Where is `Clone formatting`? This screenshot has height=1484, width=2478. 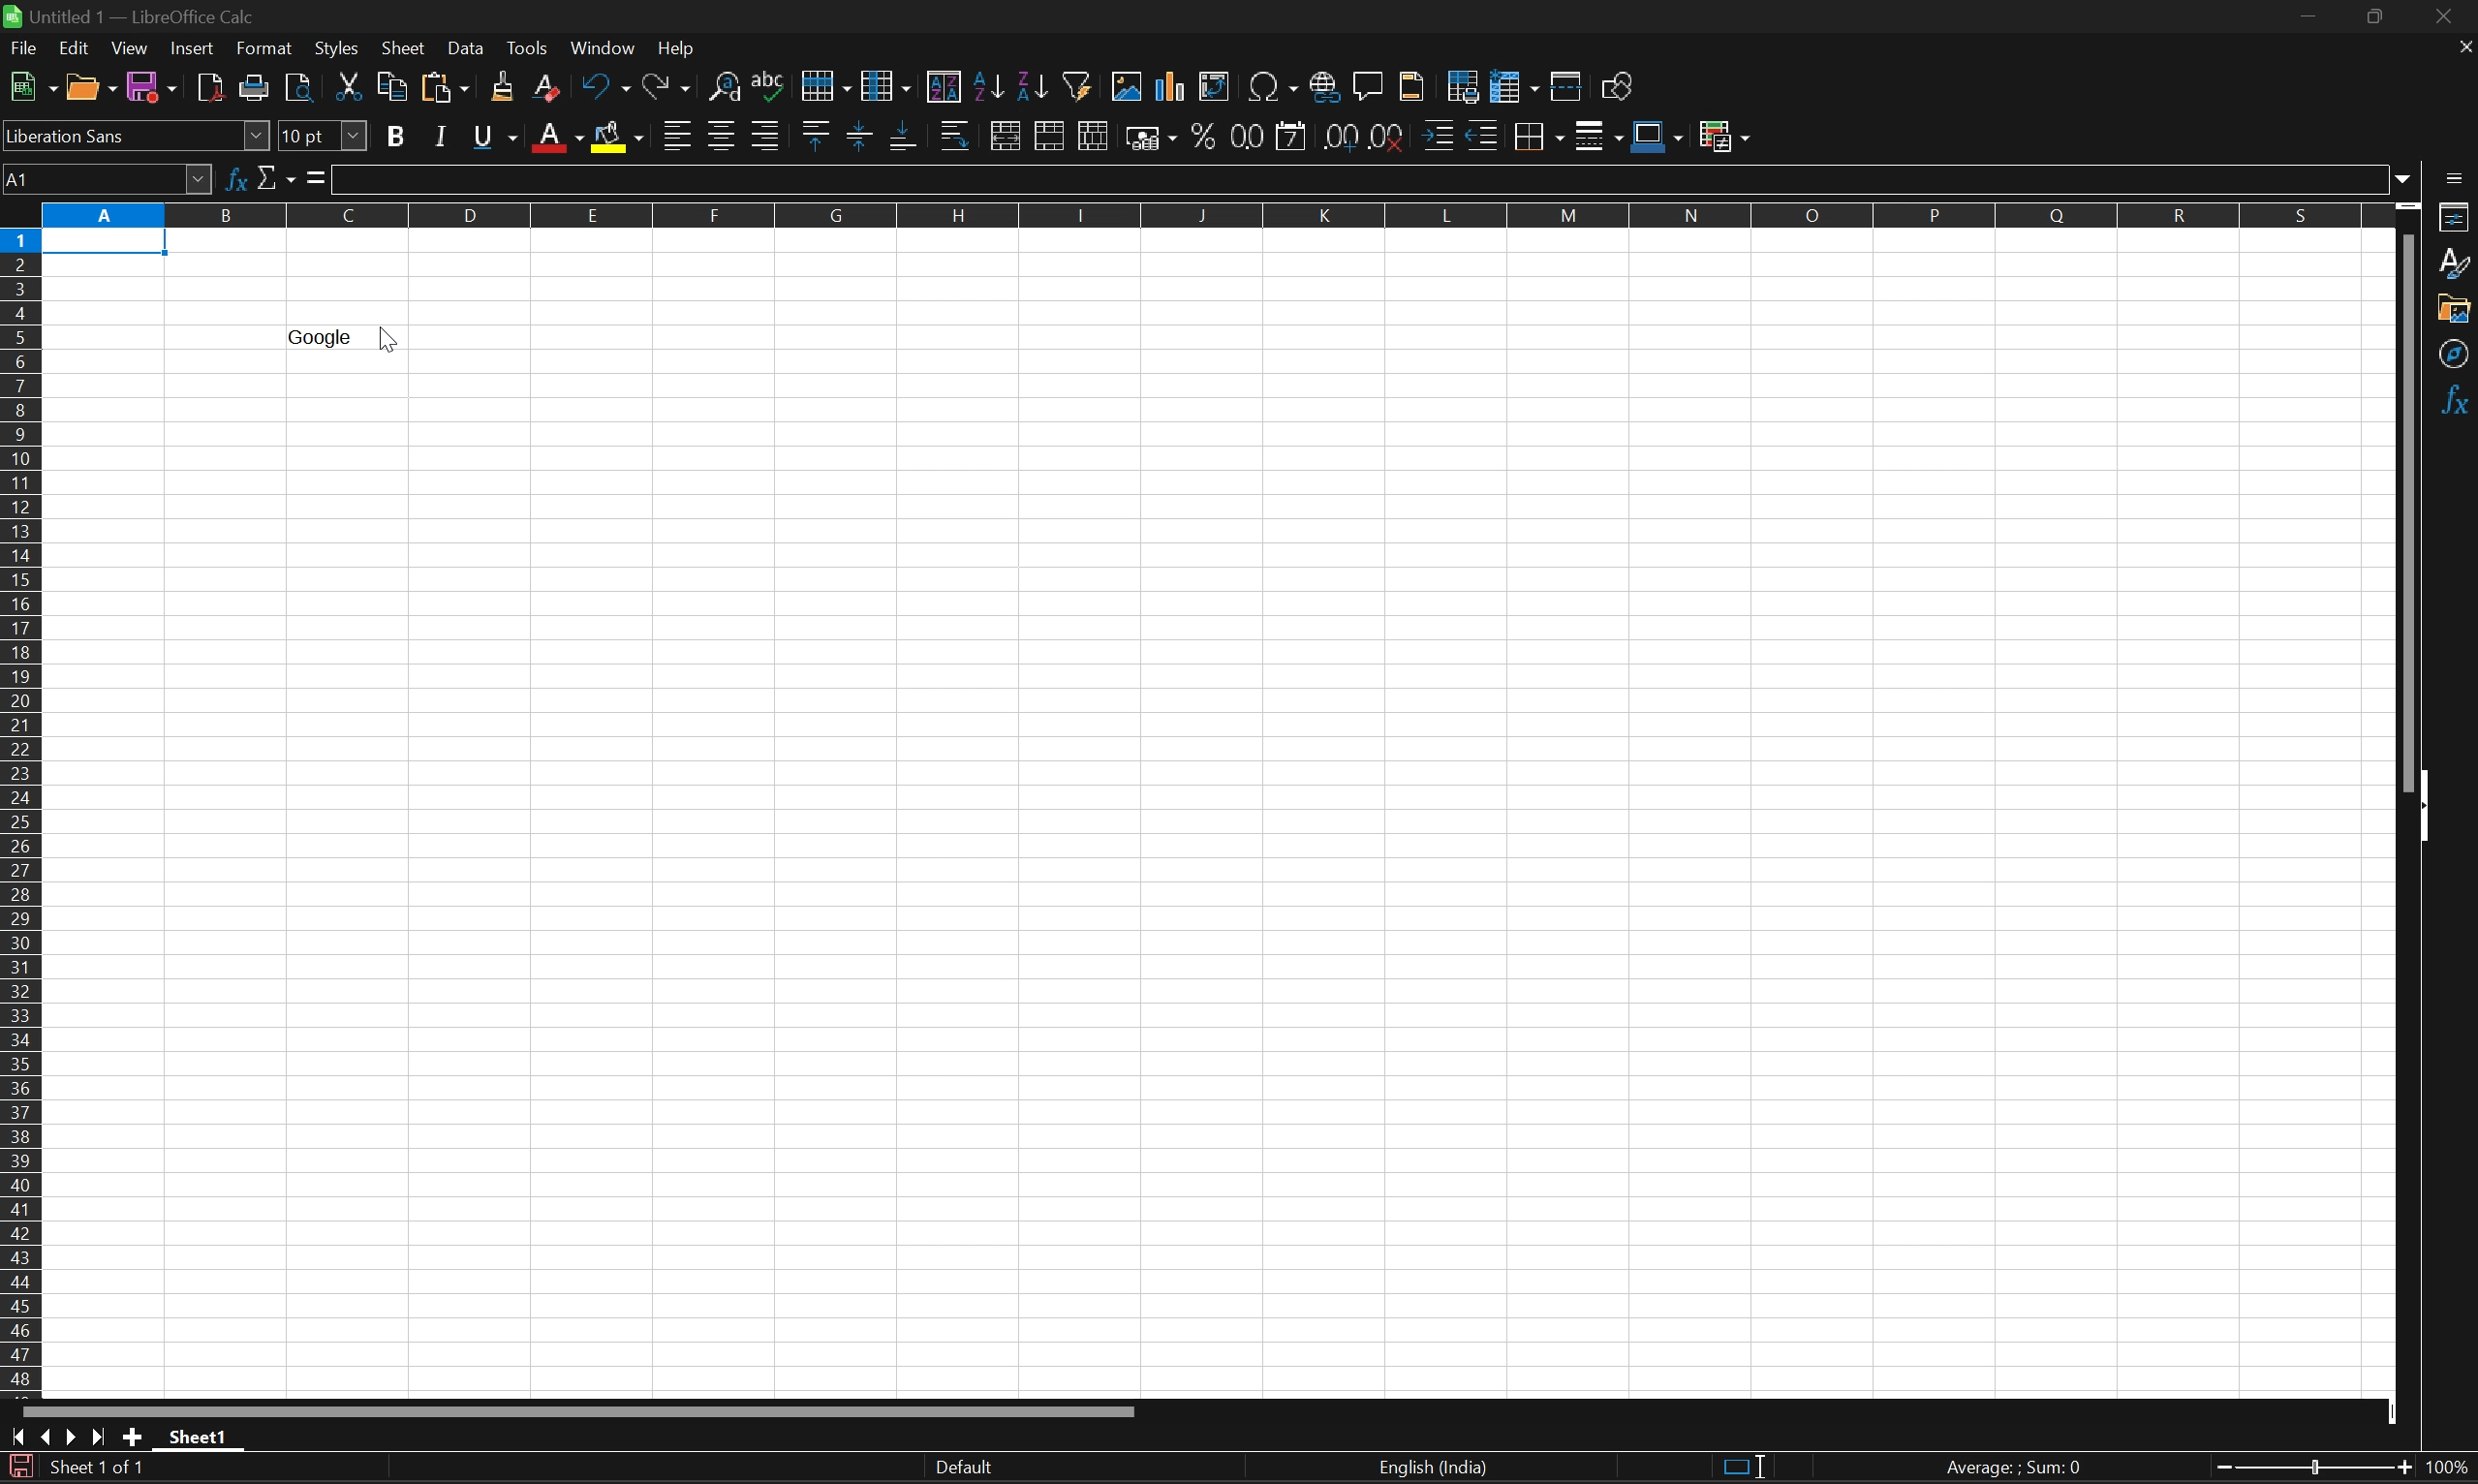
Clone formatting is located at coordinates (505, 87).